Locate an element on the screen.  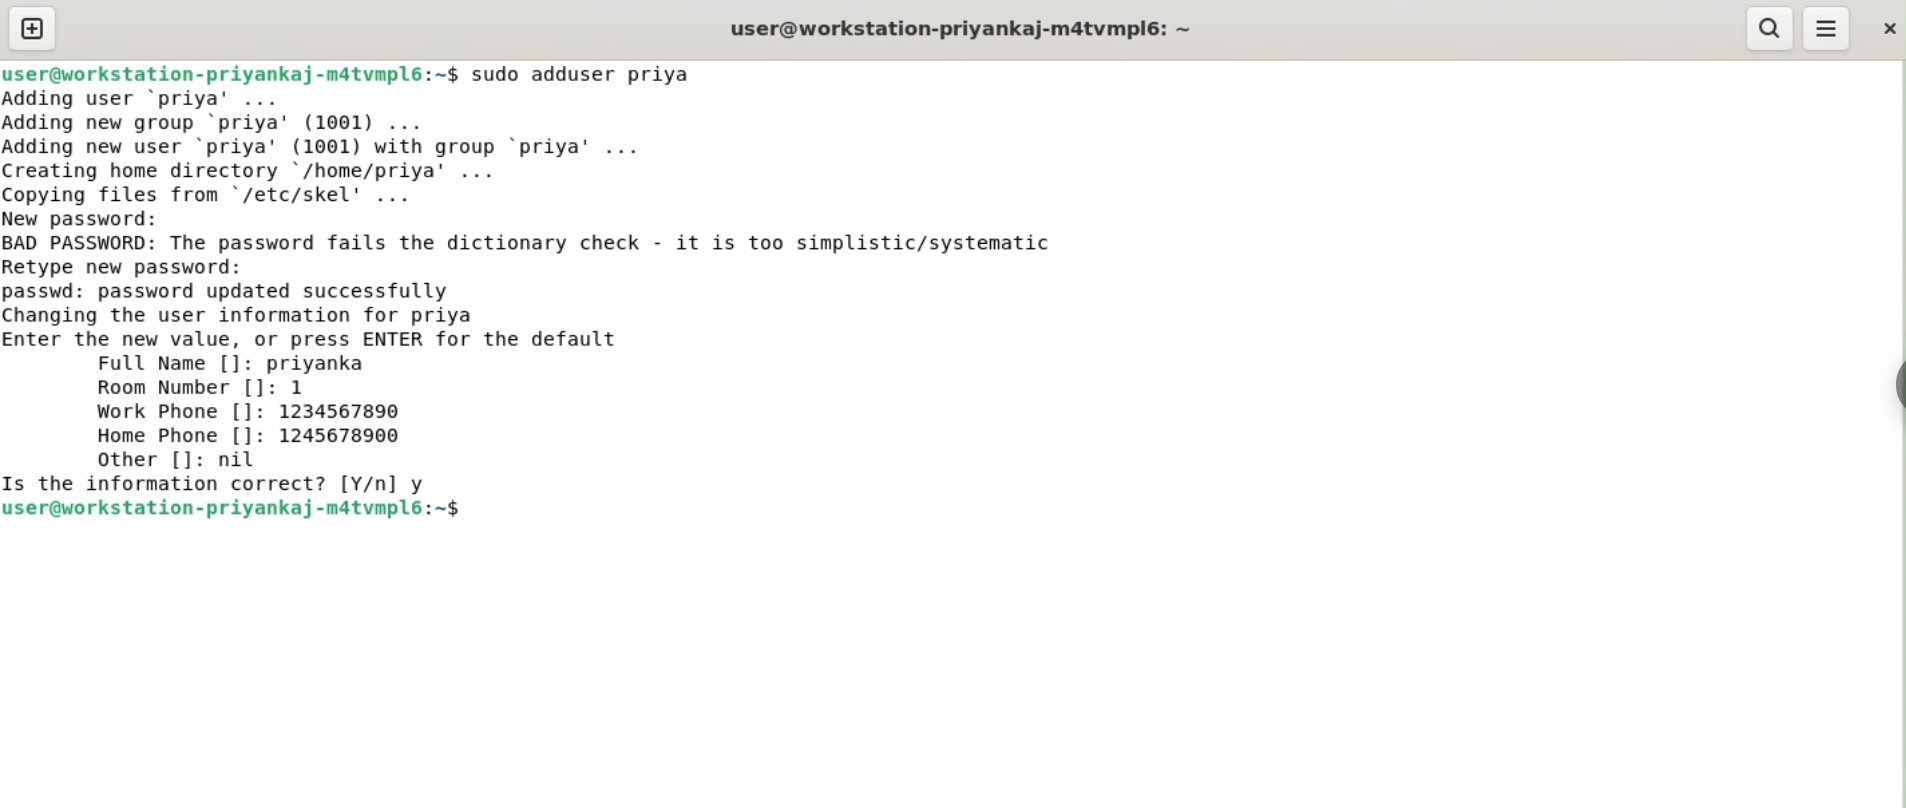
1234567890 is located at coordinates (353, 413).